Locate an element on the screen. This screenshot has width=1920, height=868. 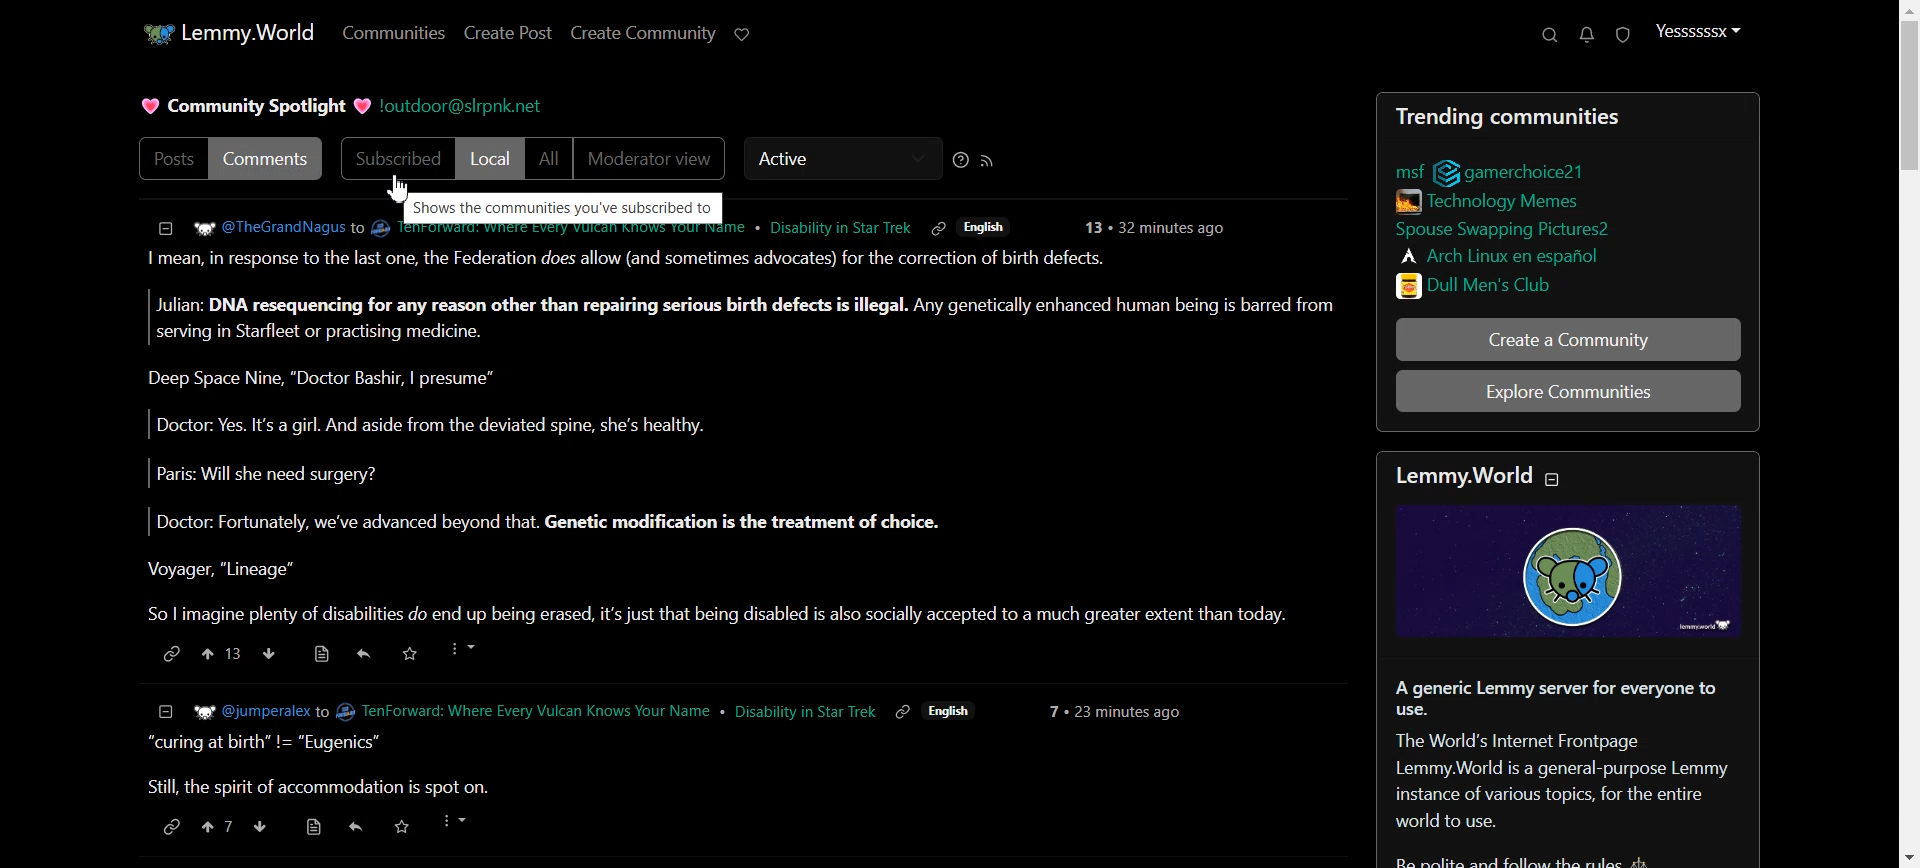
LInks is located at coordinates (1494, 199).